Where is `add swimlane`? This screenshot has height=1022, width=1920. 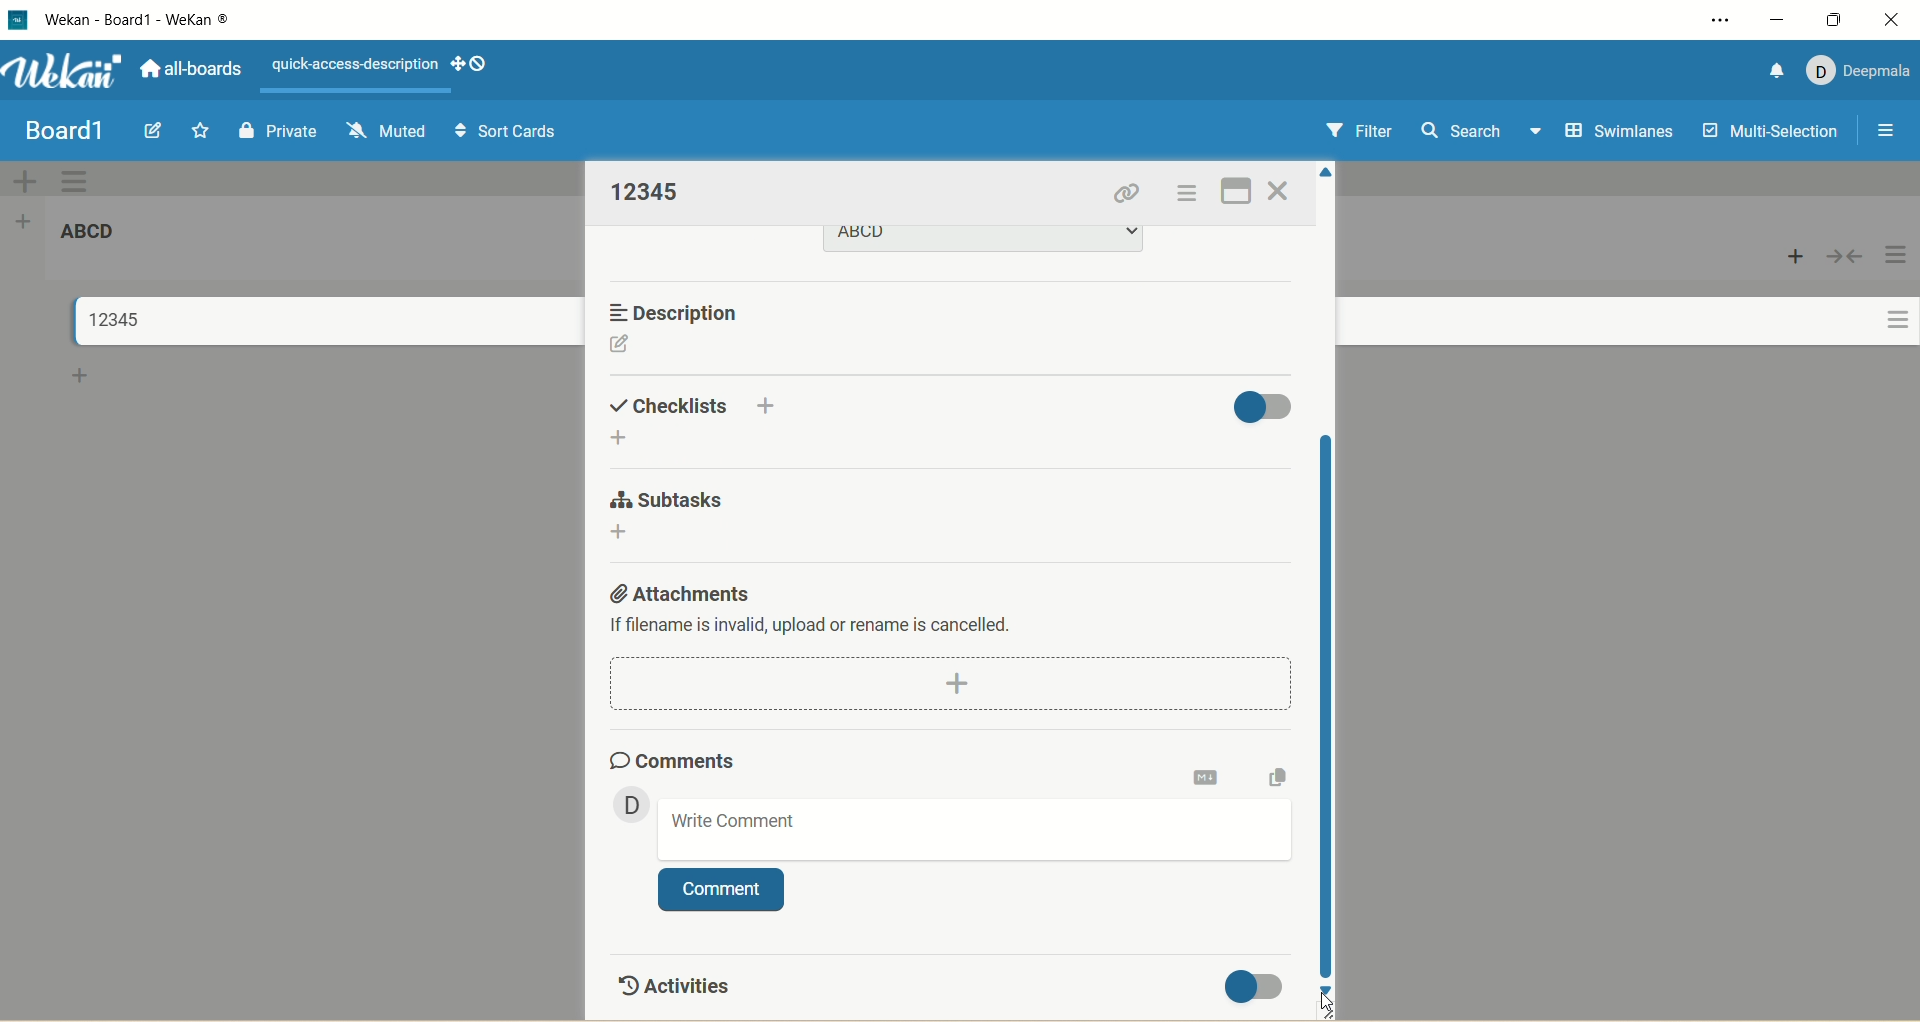
add swimlane is located at coordinates (21, 180).